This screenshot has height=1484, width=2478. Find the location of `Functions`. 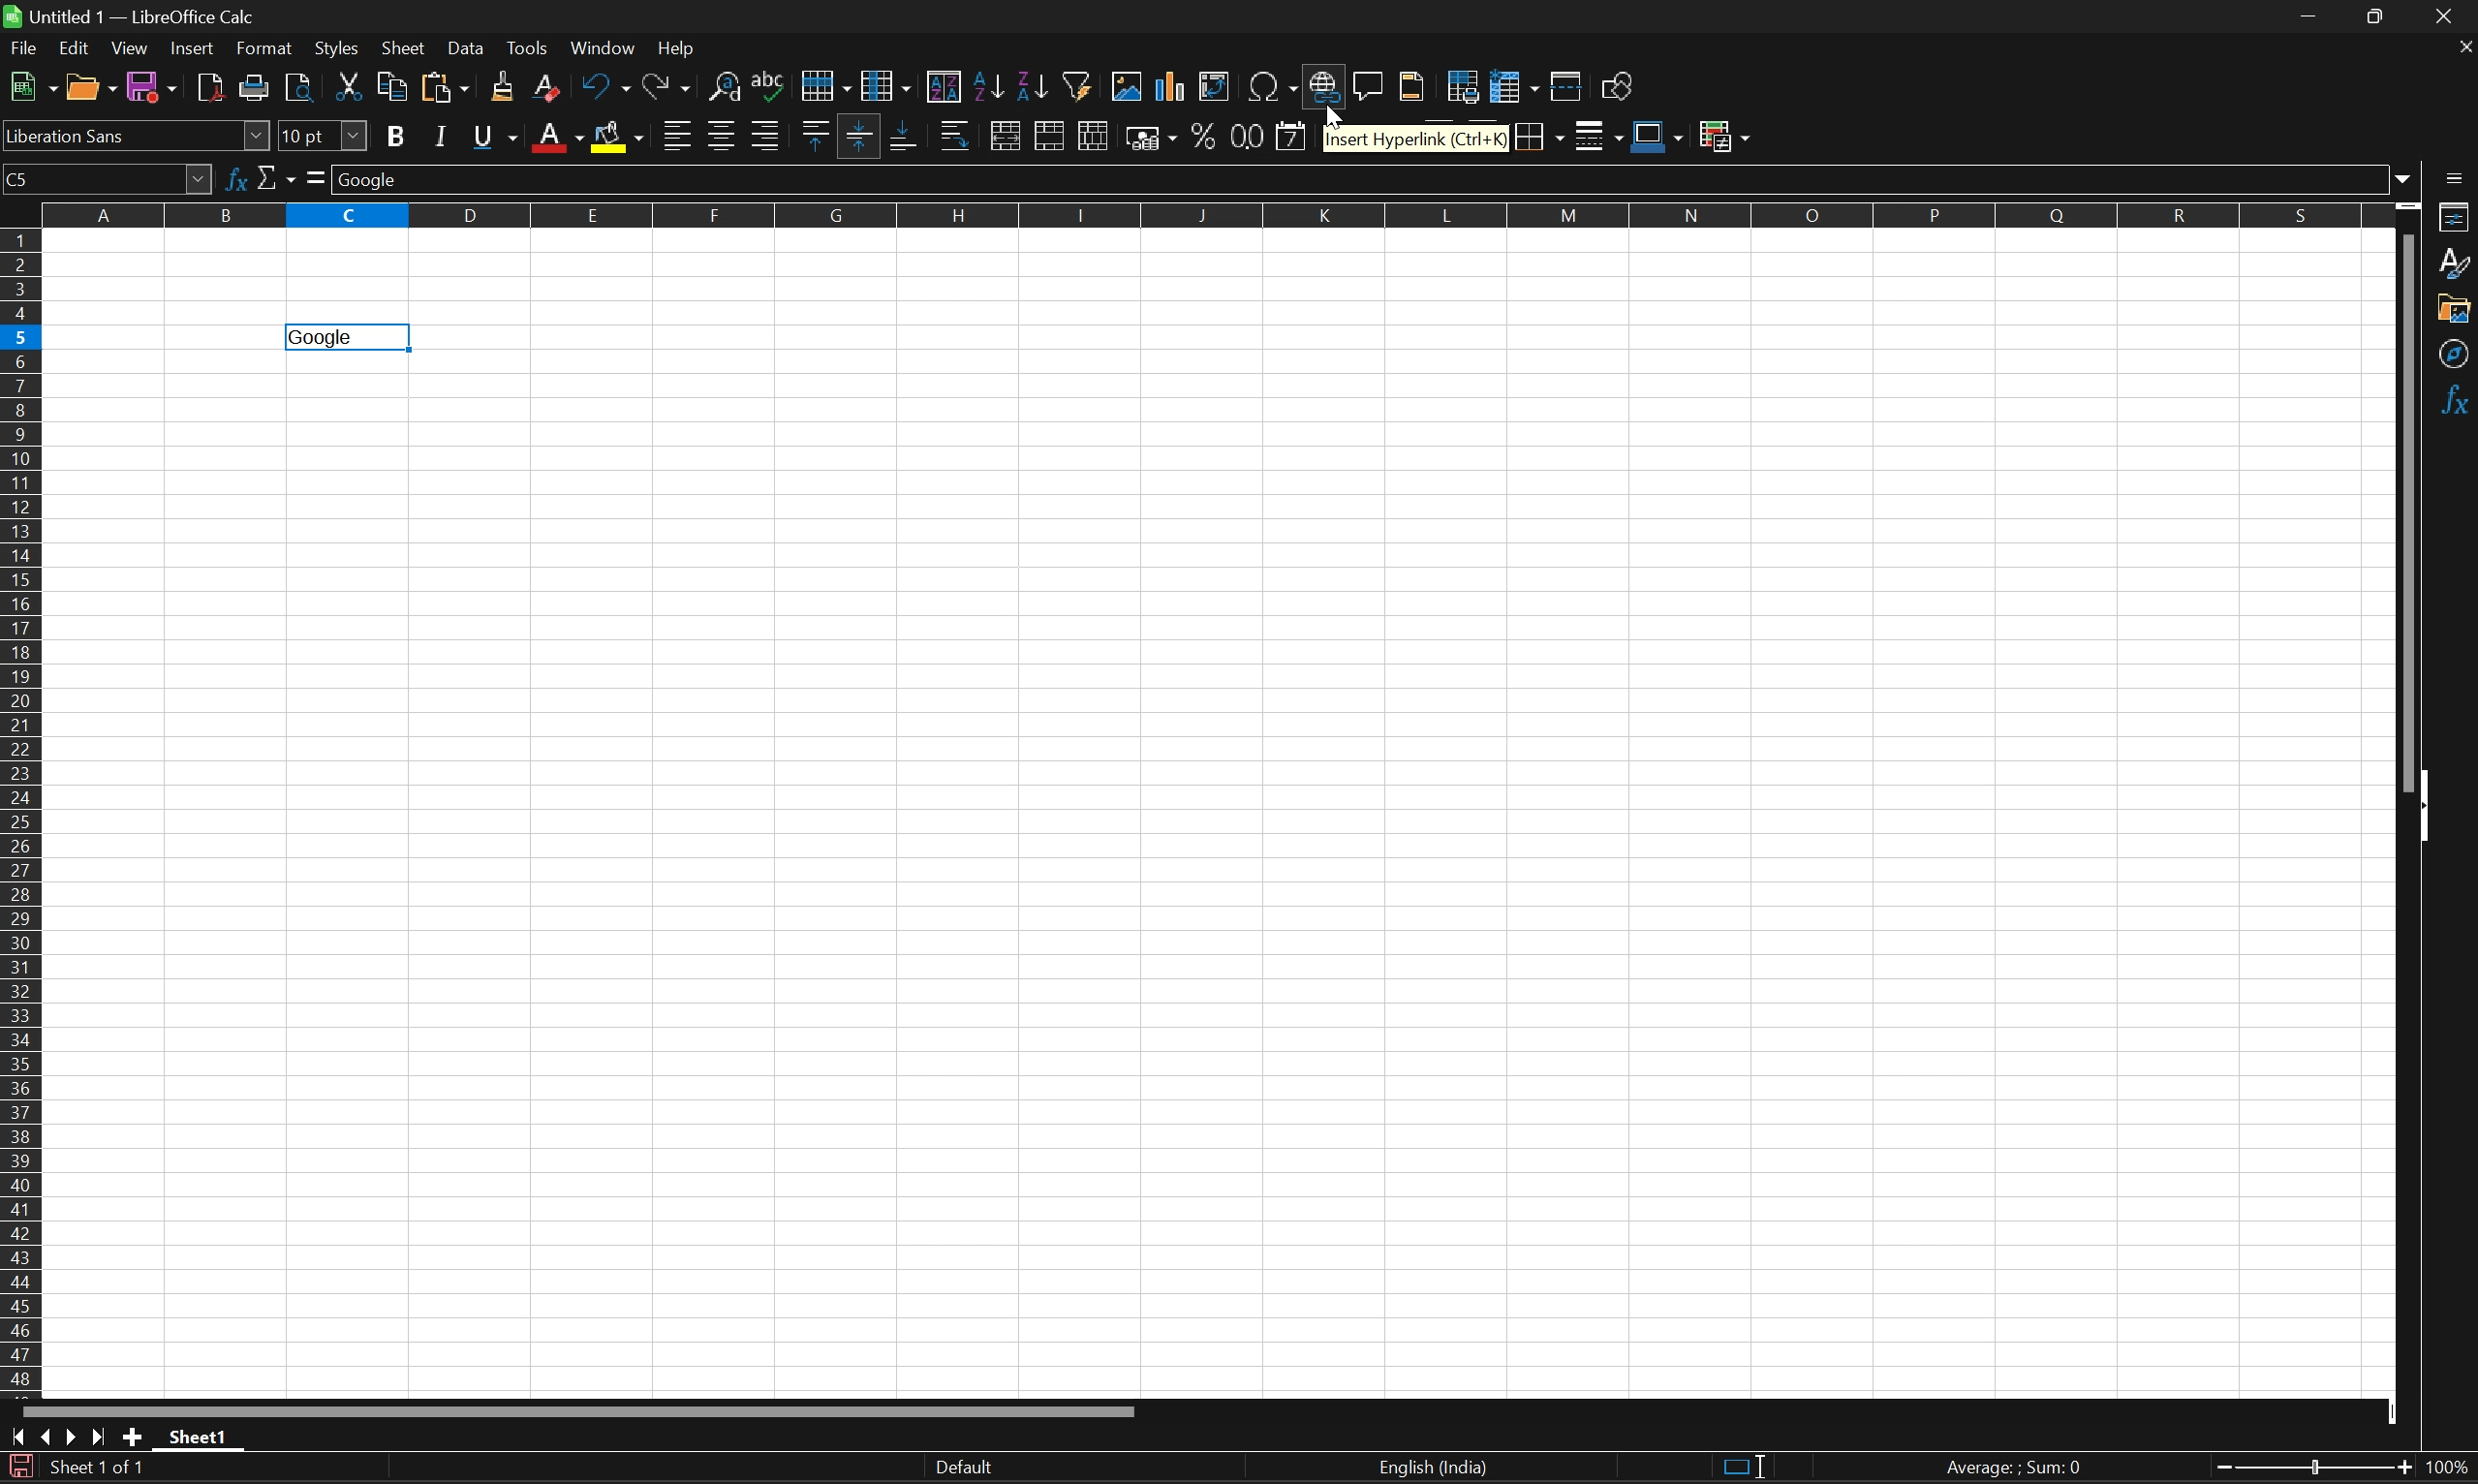

Functions is located at coordinates (2456, 402).